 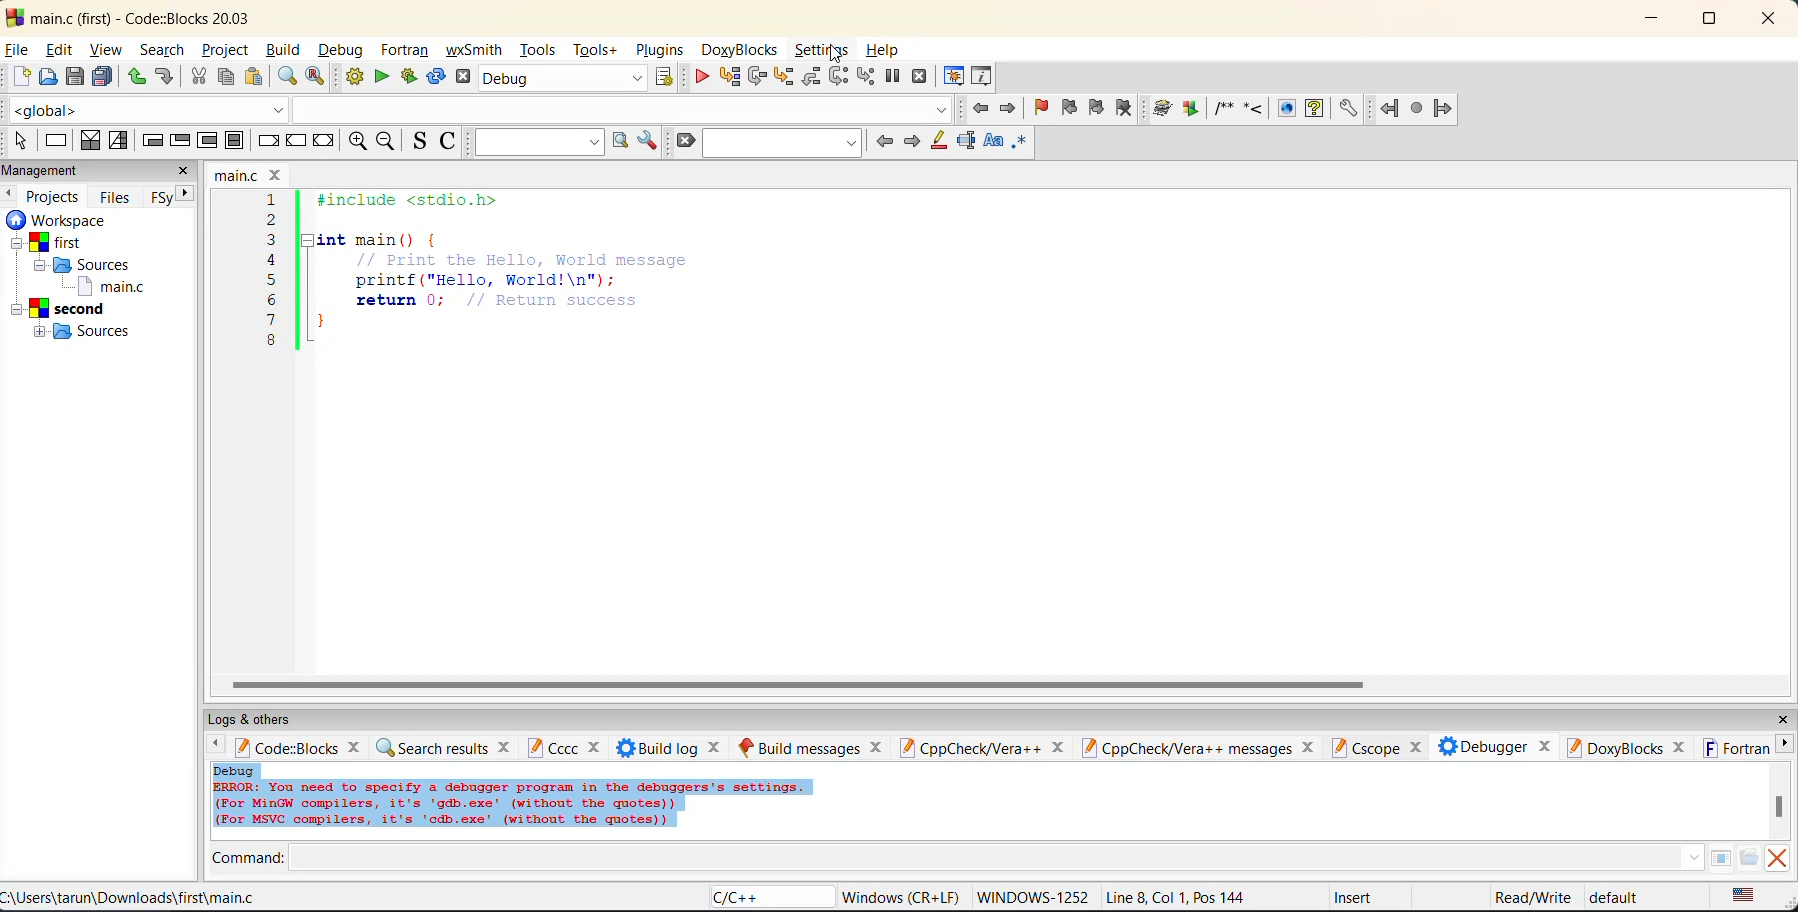 What do you see at coordinates (1348, 110) in the screenshot?
I see `open doxyblocks preferences` at bounding box center [1348, 110].